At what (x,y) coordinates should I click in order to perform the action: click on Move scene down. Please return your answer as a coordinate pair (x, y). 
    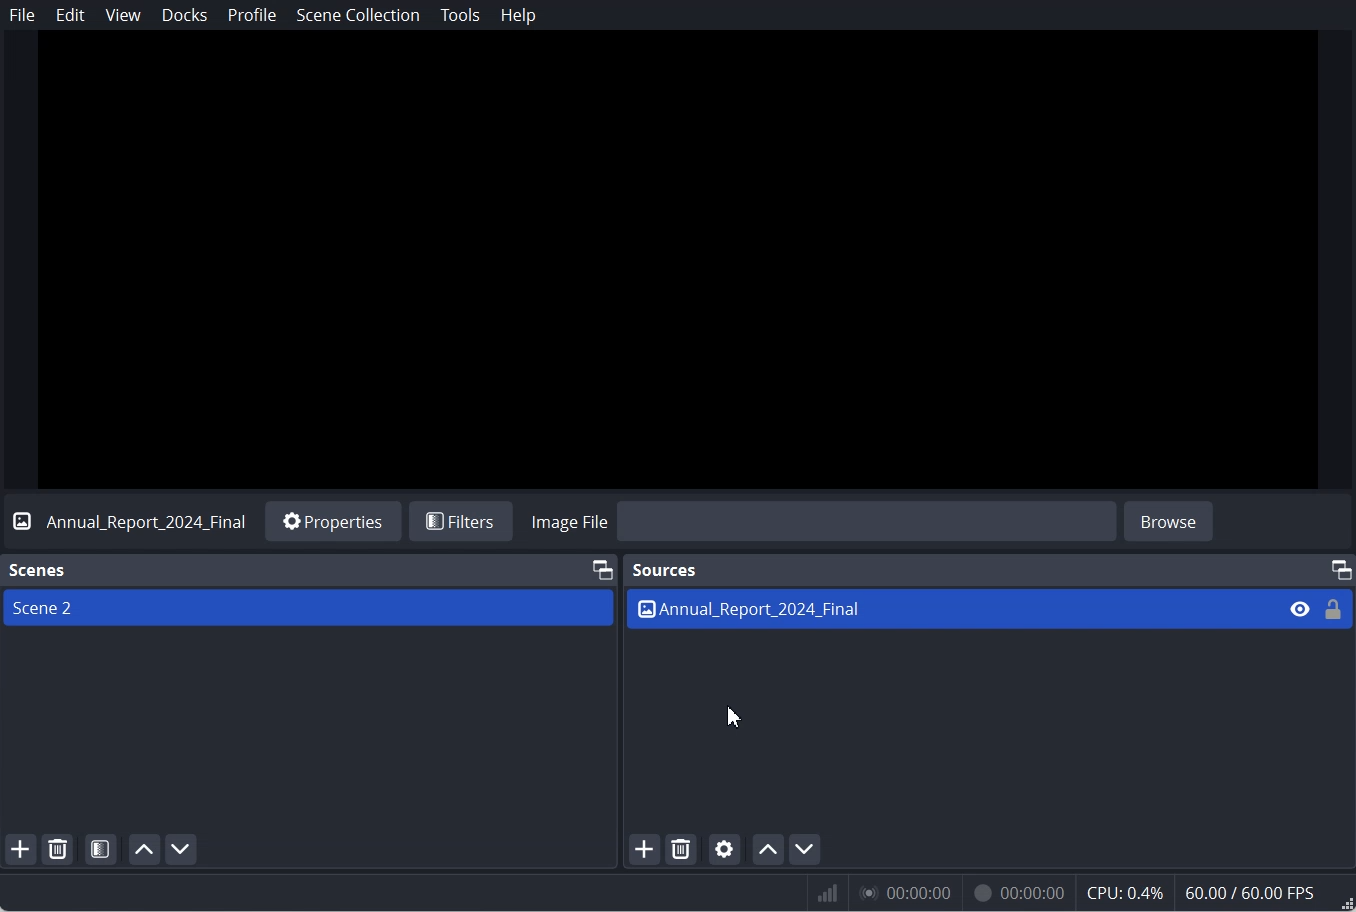
    Looking at the image, I should click on (181, 849).